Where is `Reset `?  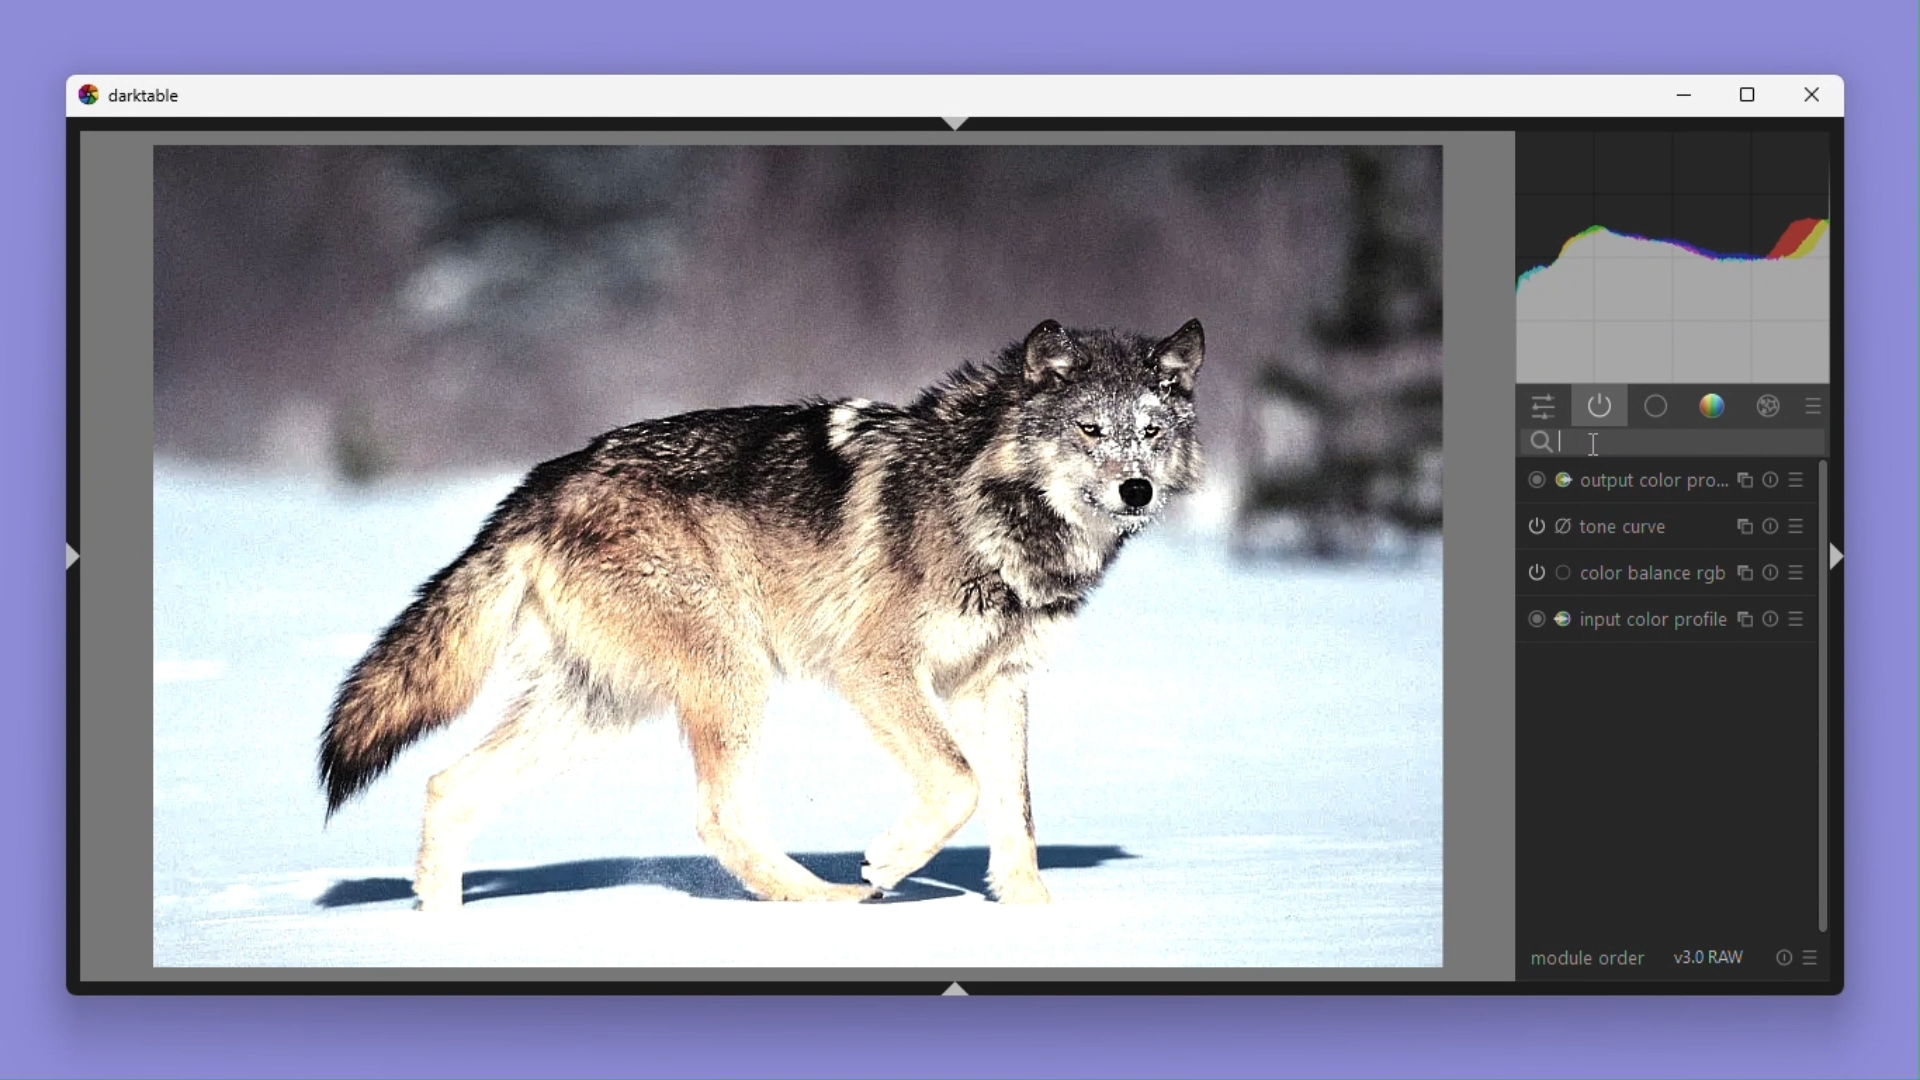 Reset  is located at coordinates (1771, 479).